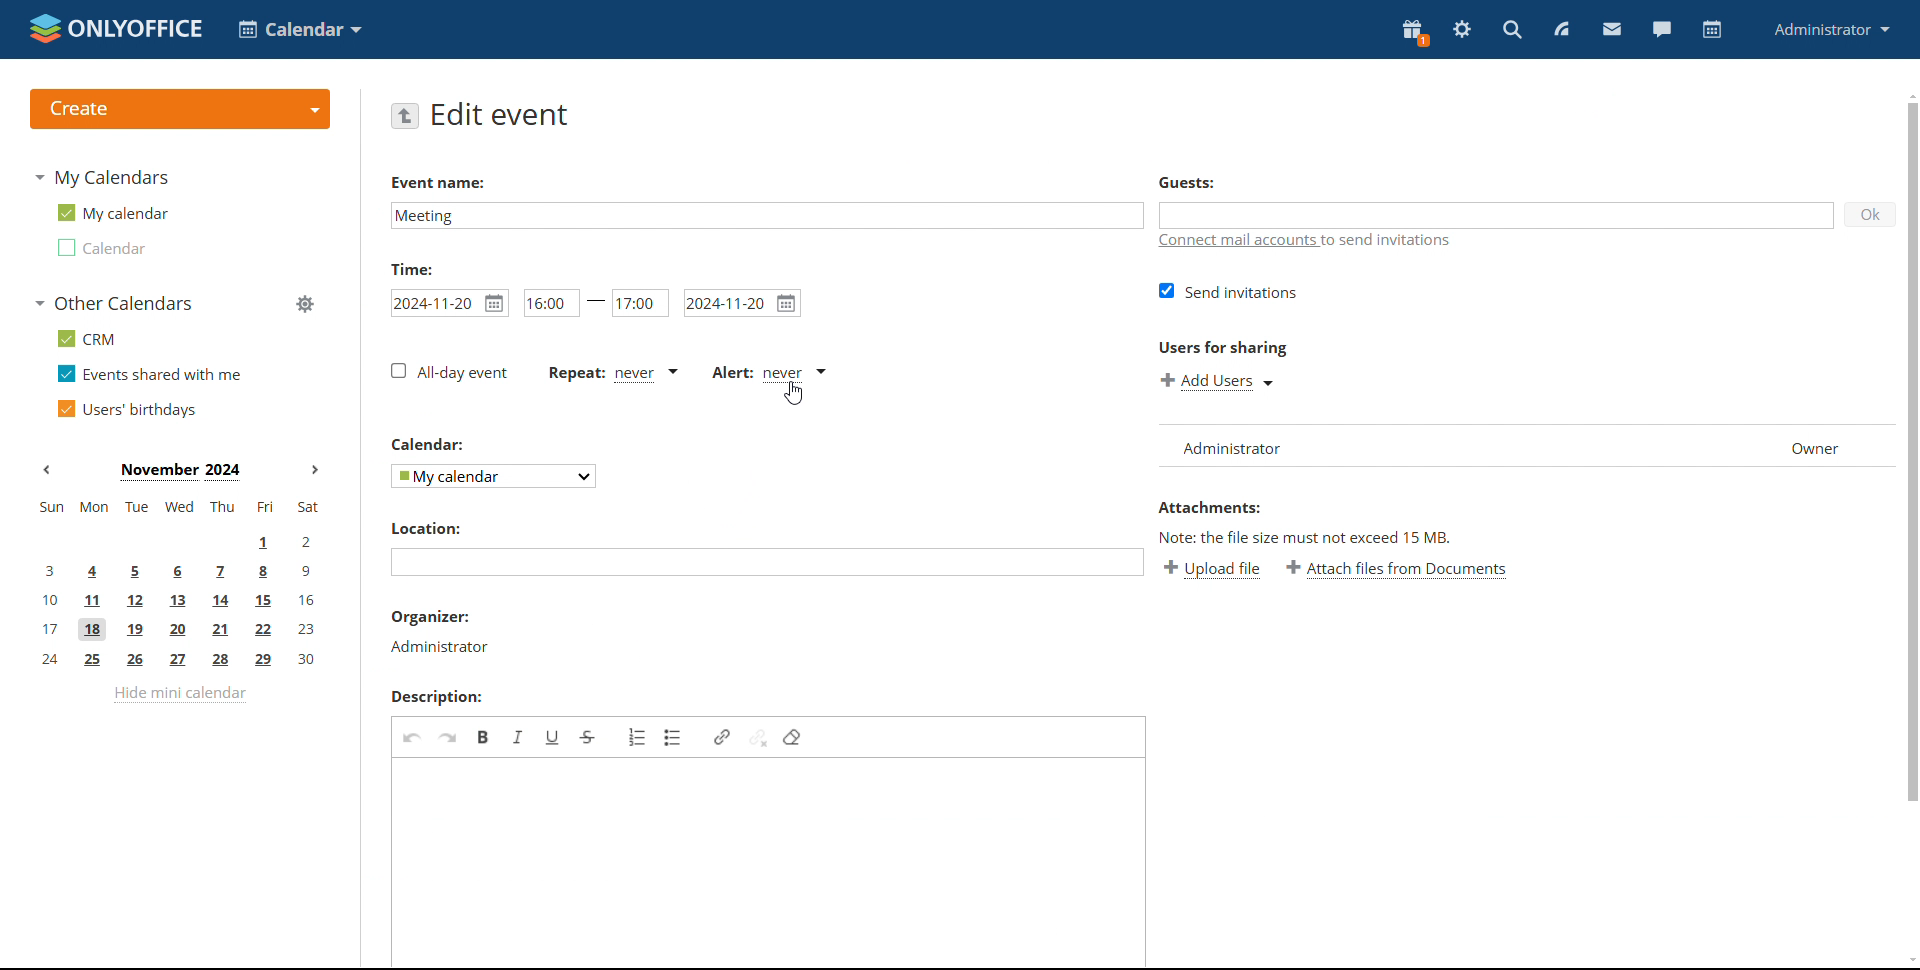 Image resolution: width=1920 pixels, height=970 pixels. What do you see at coordinates (299, 29) in the screenshot?
I see `select application` at bounding box center [299, 29].